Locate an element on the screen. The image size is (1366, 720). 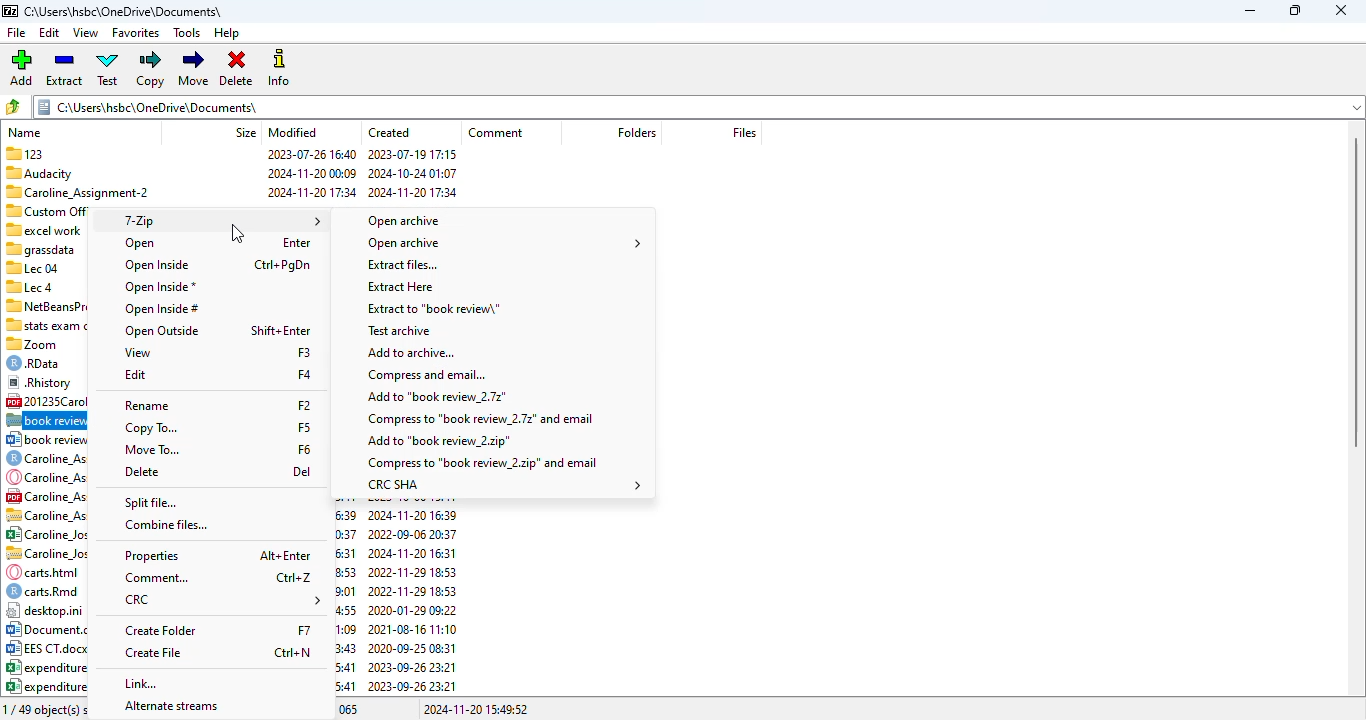
open outside is located at coordinates (161, 331).